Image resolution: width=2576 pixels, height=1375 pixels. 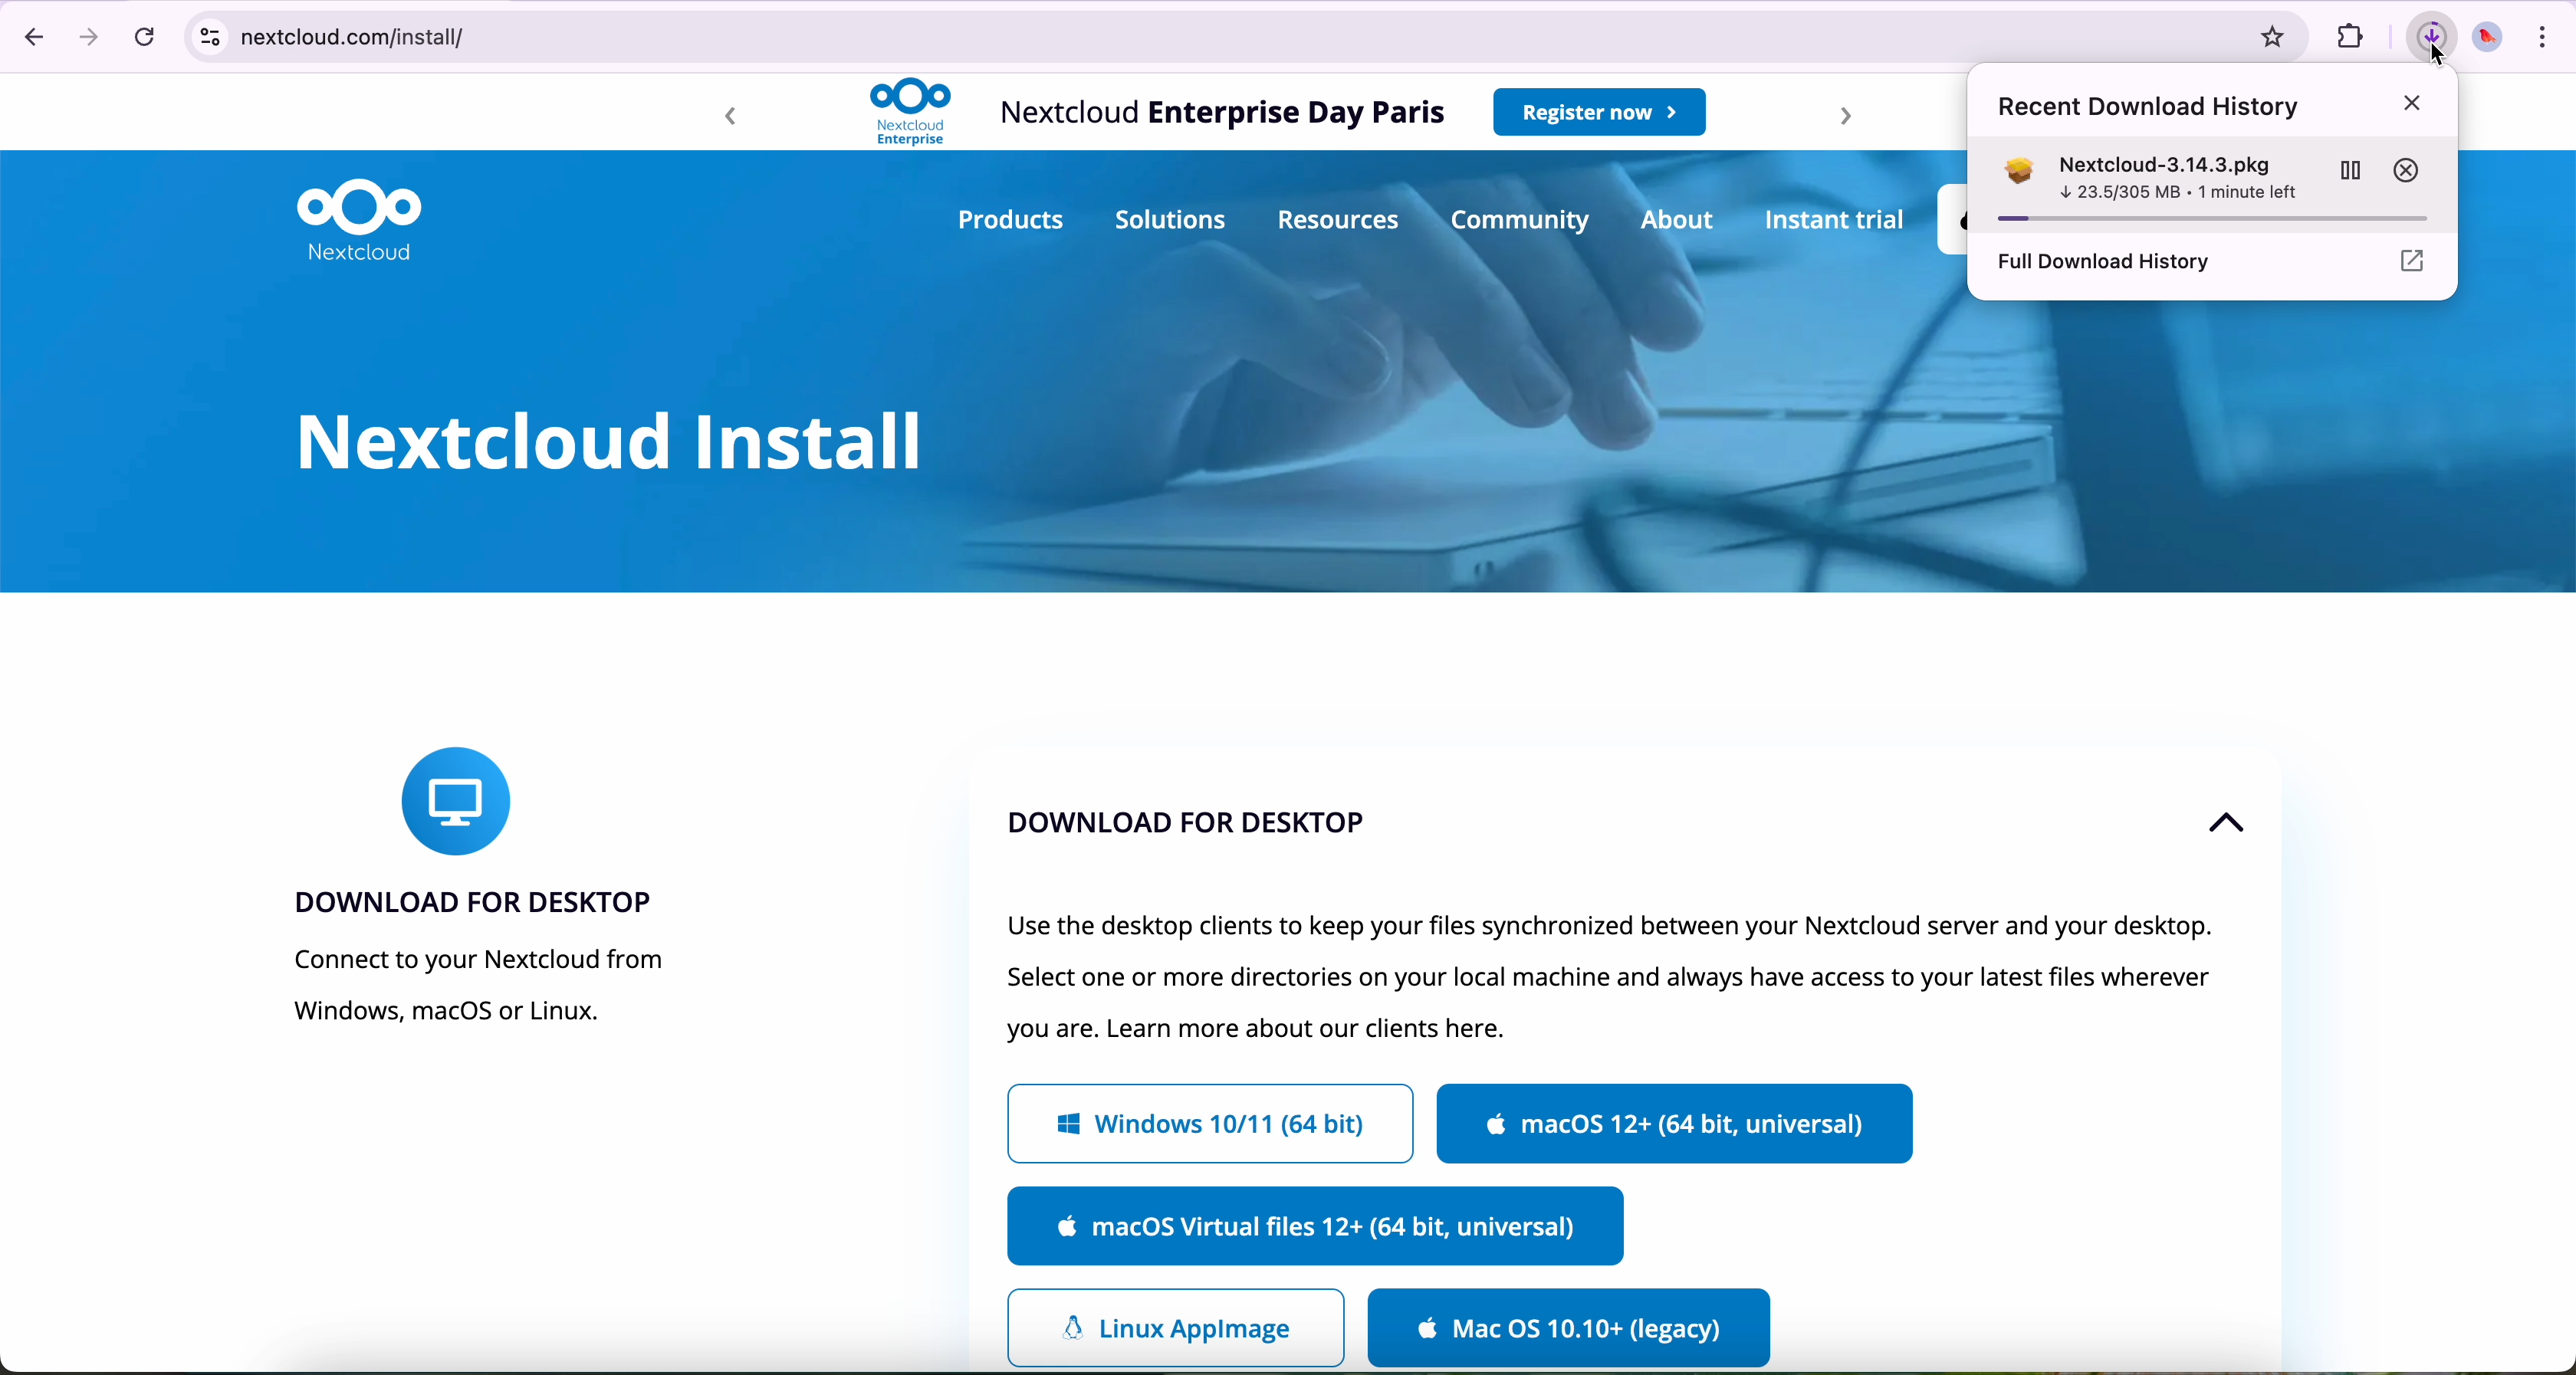 I want to click on resources, so click(x=1341, y=221).